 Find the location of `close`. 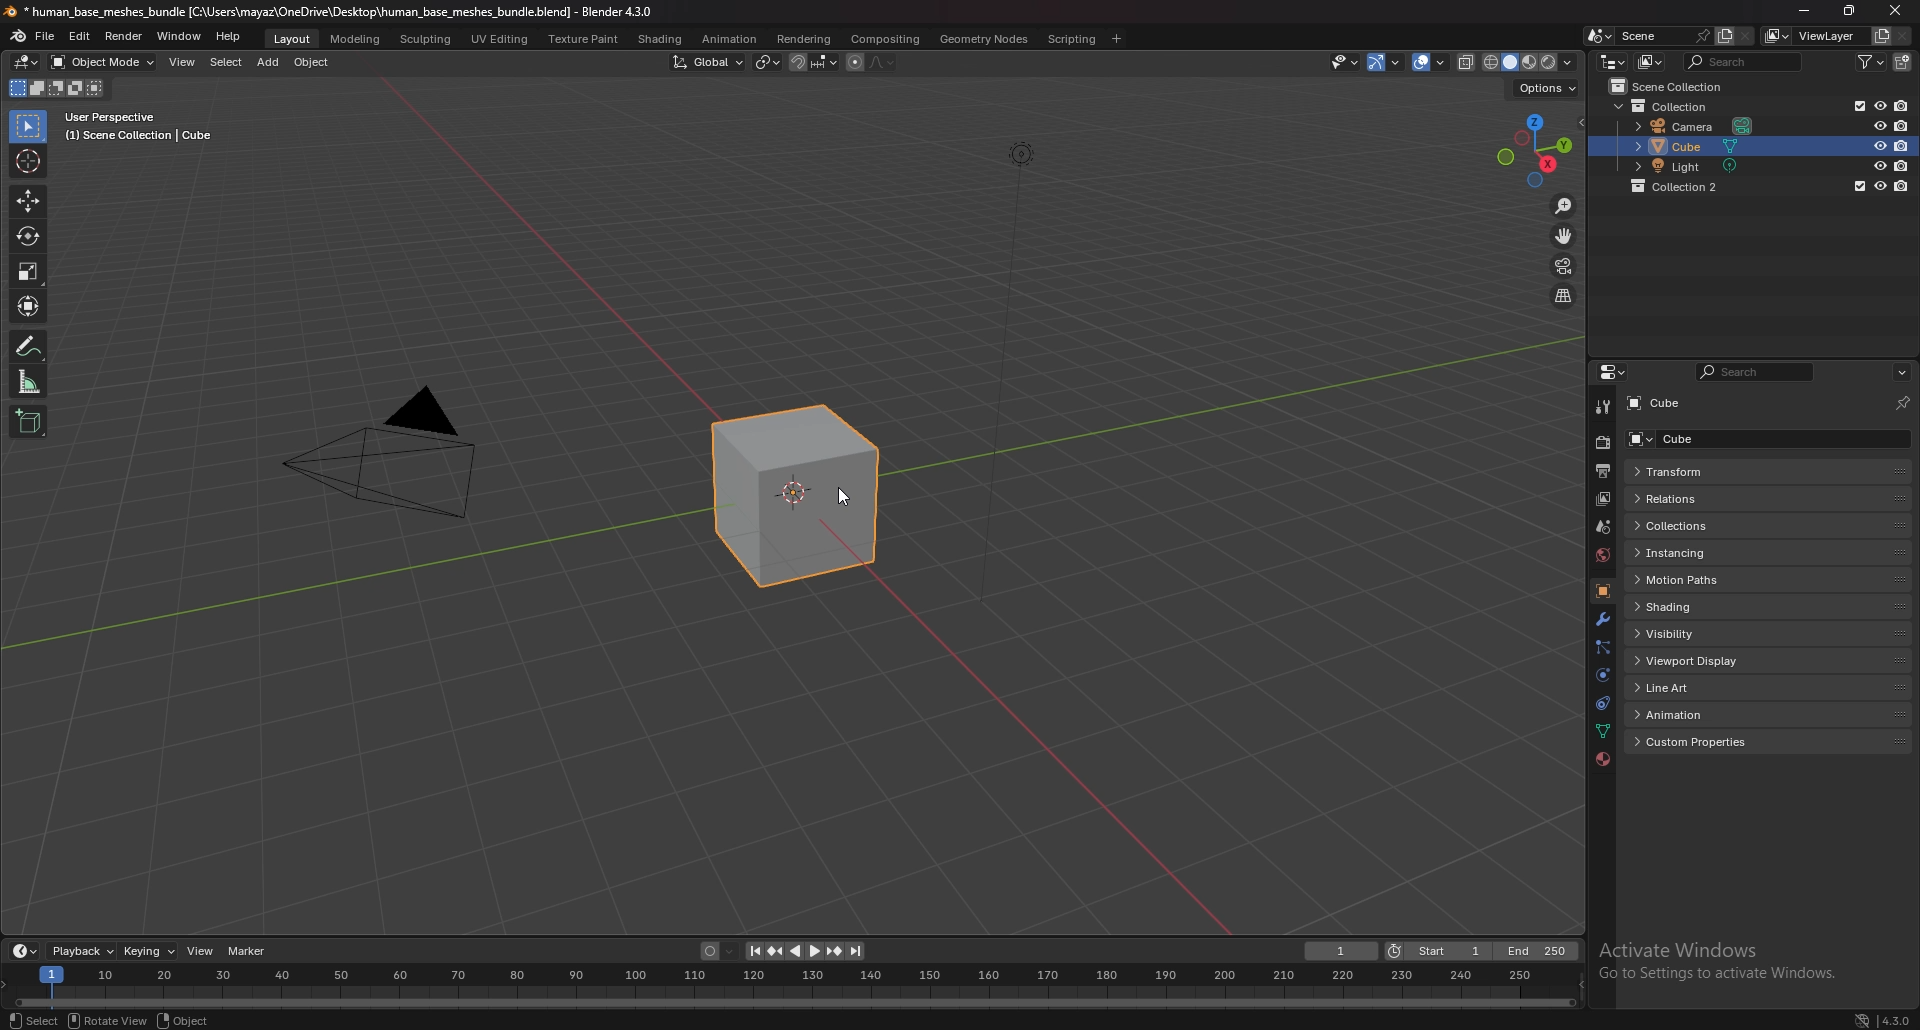

close is located at coordinates (1893, 10).